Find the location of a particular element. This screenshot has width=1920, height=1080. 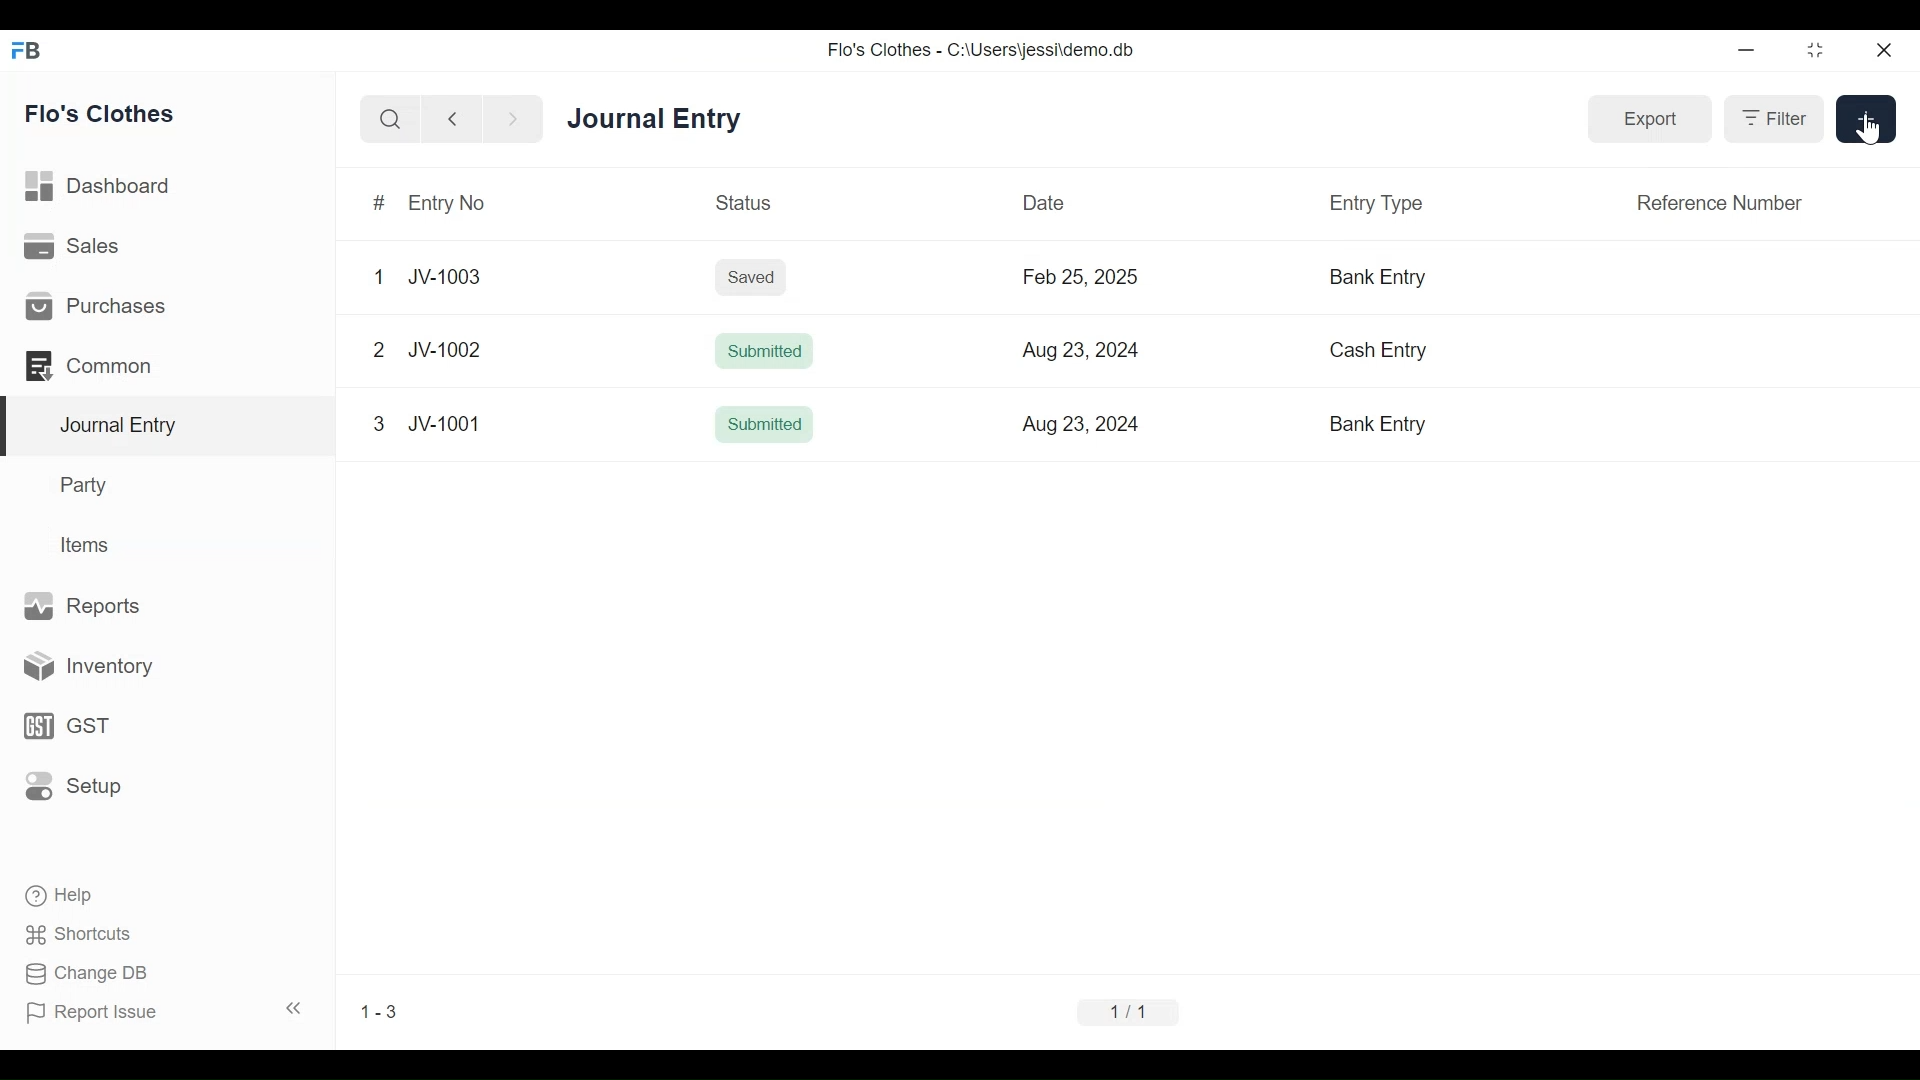

Journal Entry is located at coordinates (172, 427).